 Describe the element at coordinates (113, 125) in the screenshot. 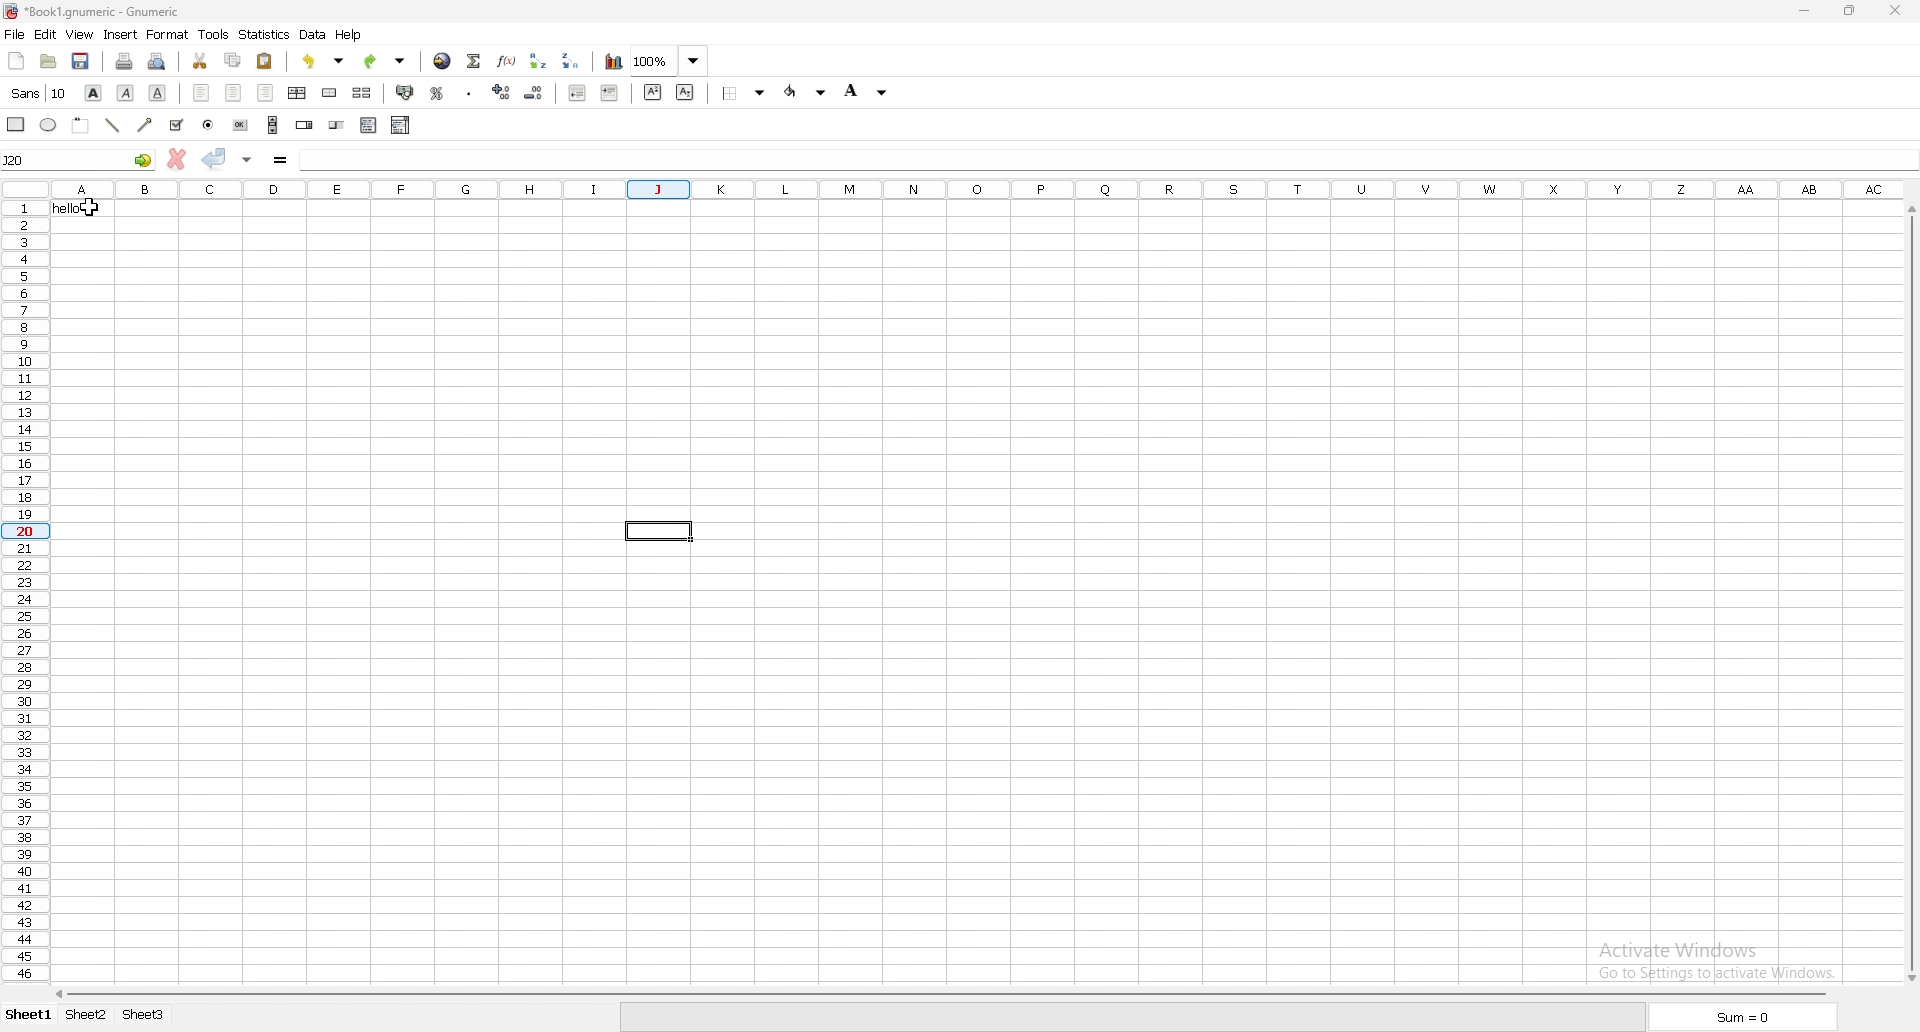

I see `line` at that location.